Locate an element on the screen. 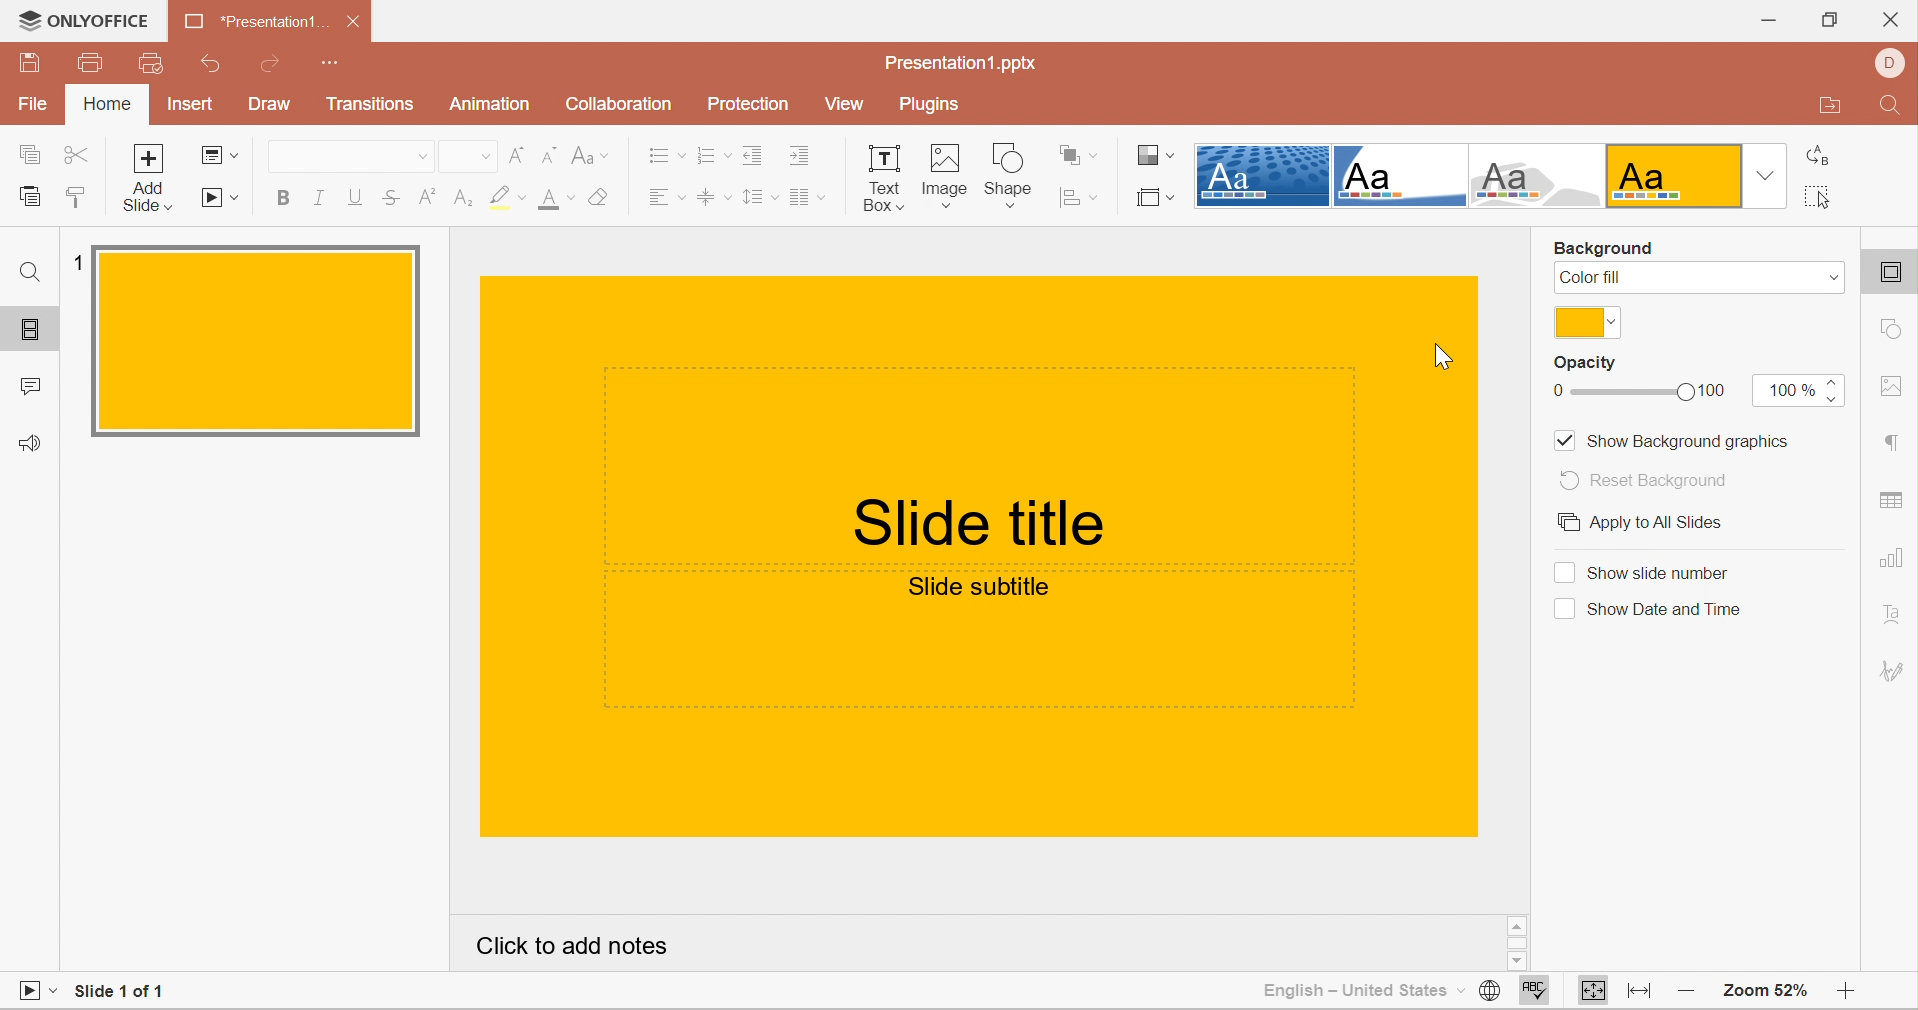 The width and height of the screenshot is (1918, 1010). Set document language is located at coordinates (1488, 990).